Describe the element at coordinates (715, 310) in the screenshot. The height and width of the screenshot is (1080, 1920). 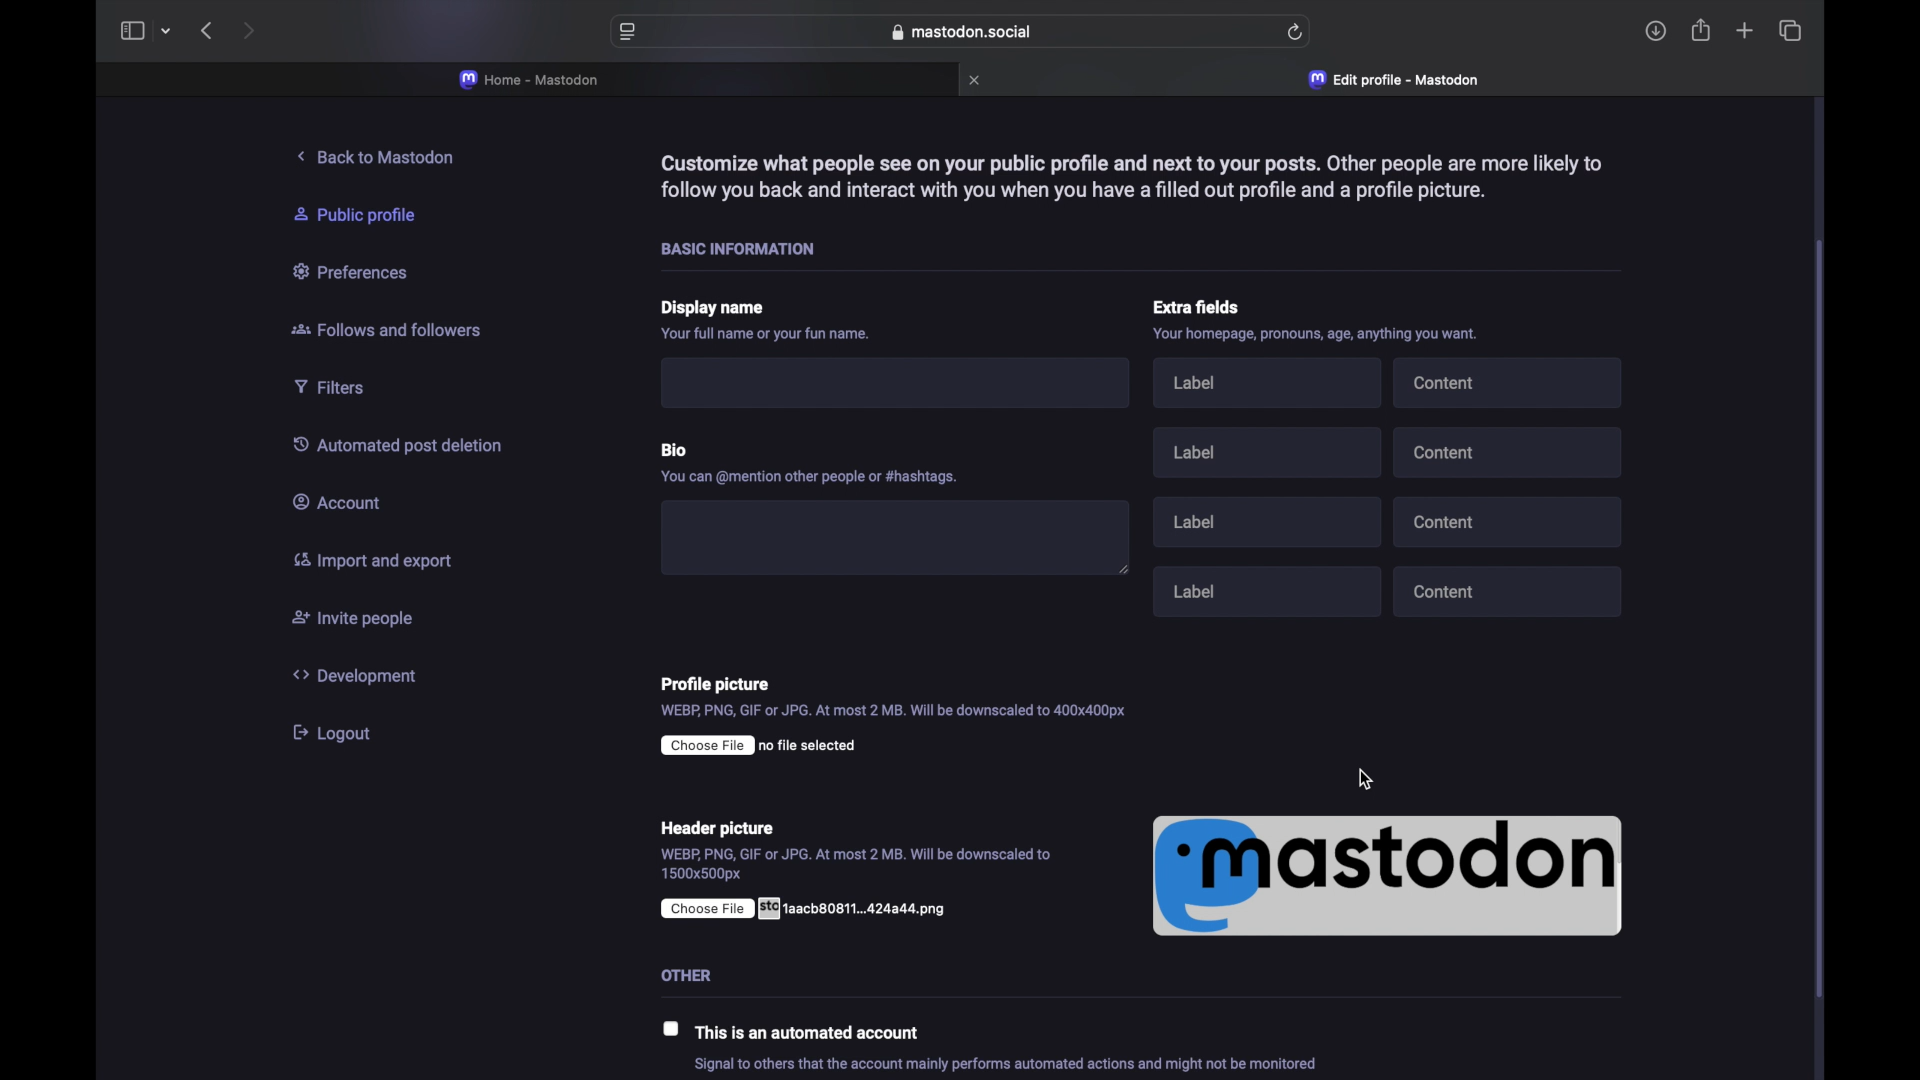
I see `display name` at that location.